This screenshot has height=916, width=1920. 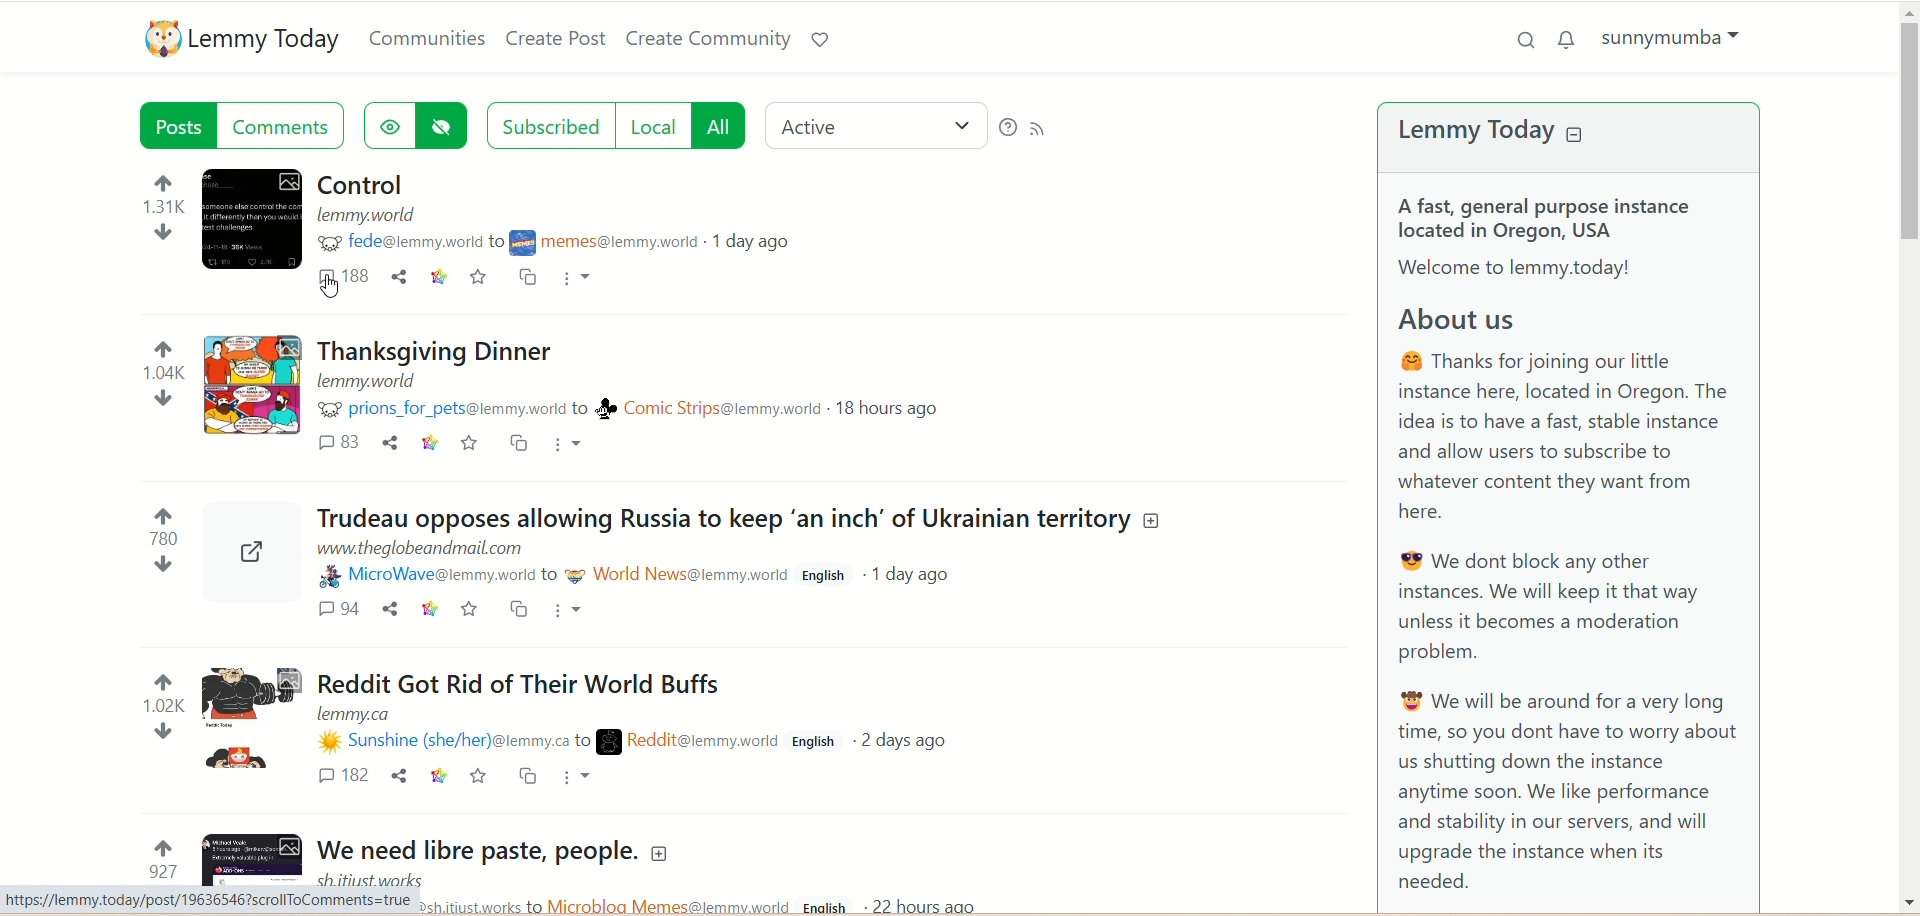 I want to click on Post on "Reddit Got Rid of Their World Buffs", so click(x=519, y=686).